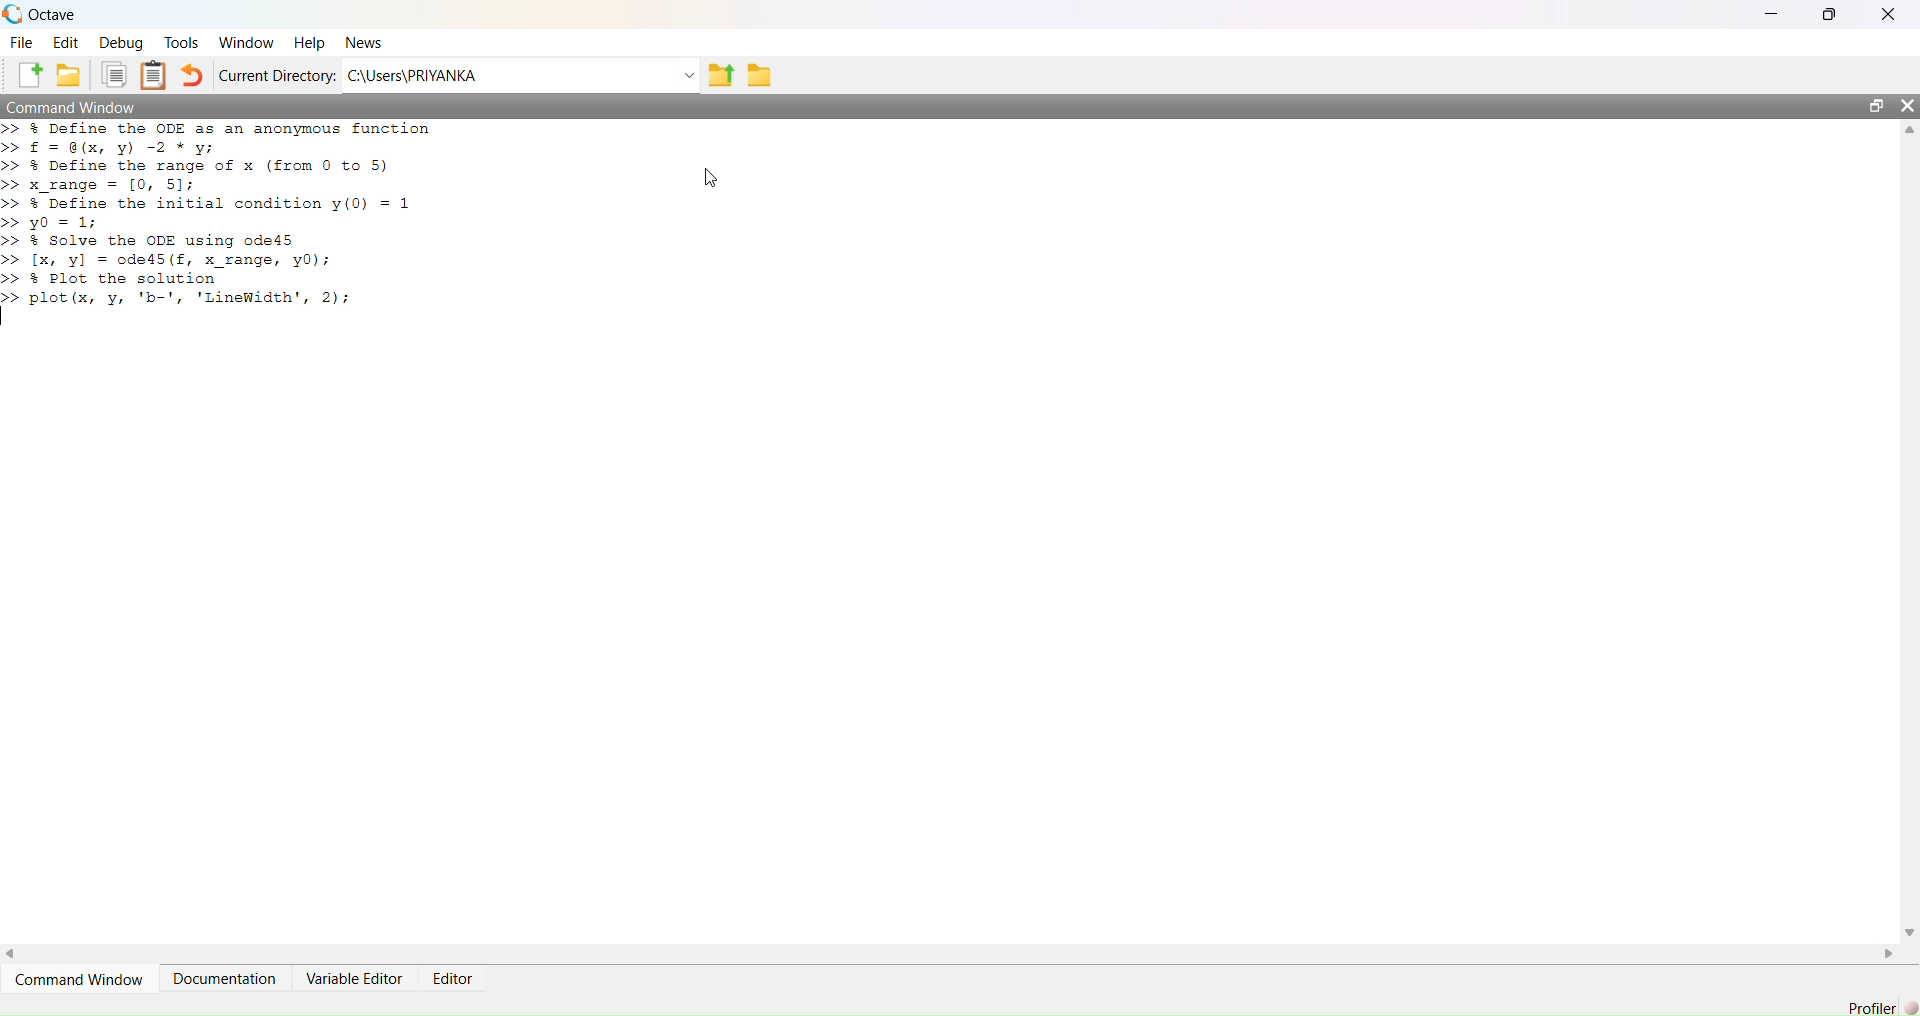  Describe the element at coordinates (25, 75) in the screenshot. I see `New script` at that location.